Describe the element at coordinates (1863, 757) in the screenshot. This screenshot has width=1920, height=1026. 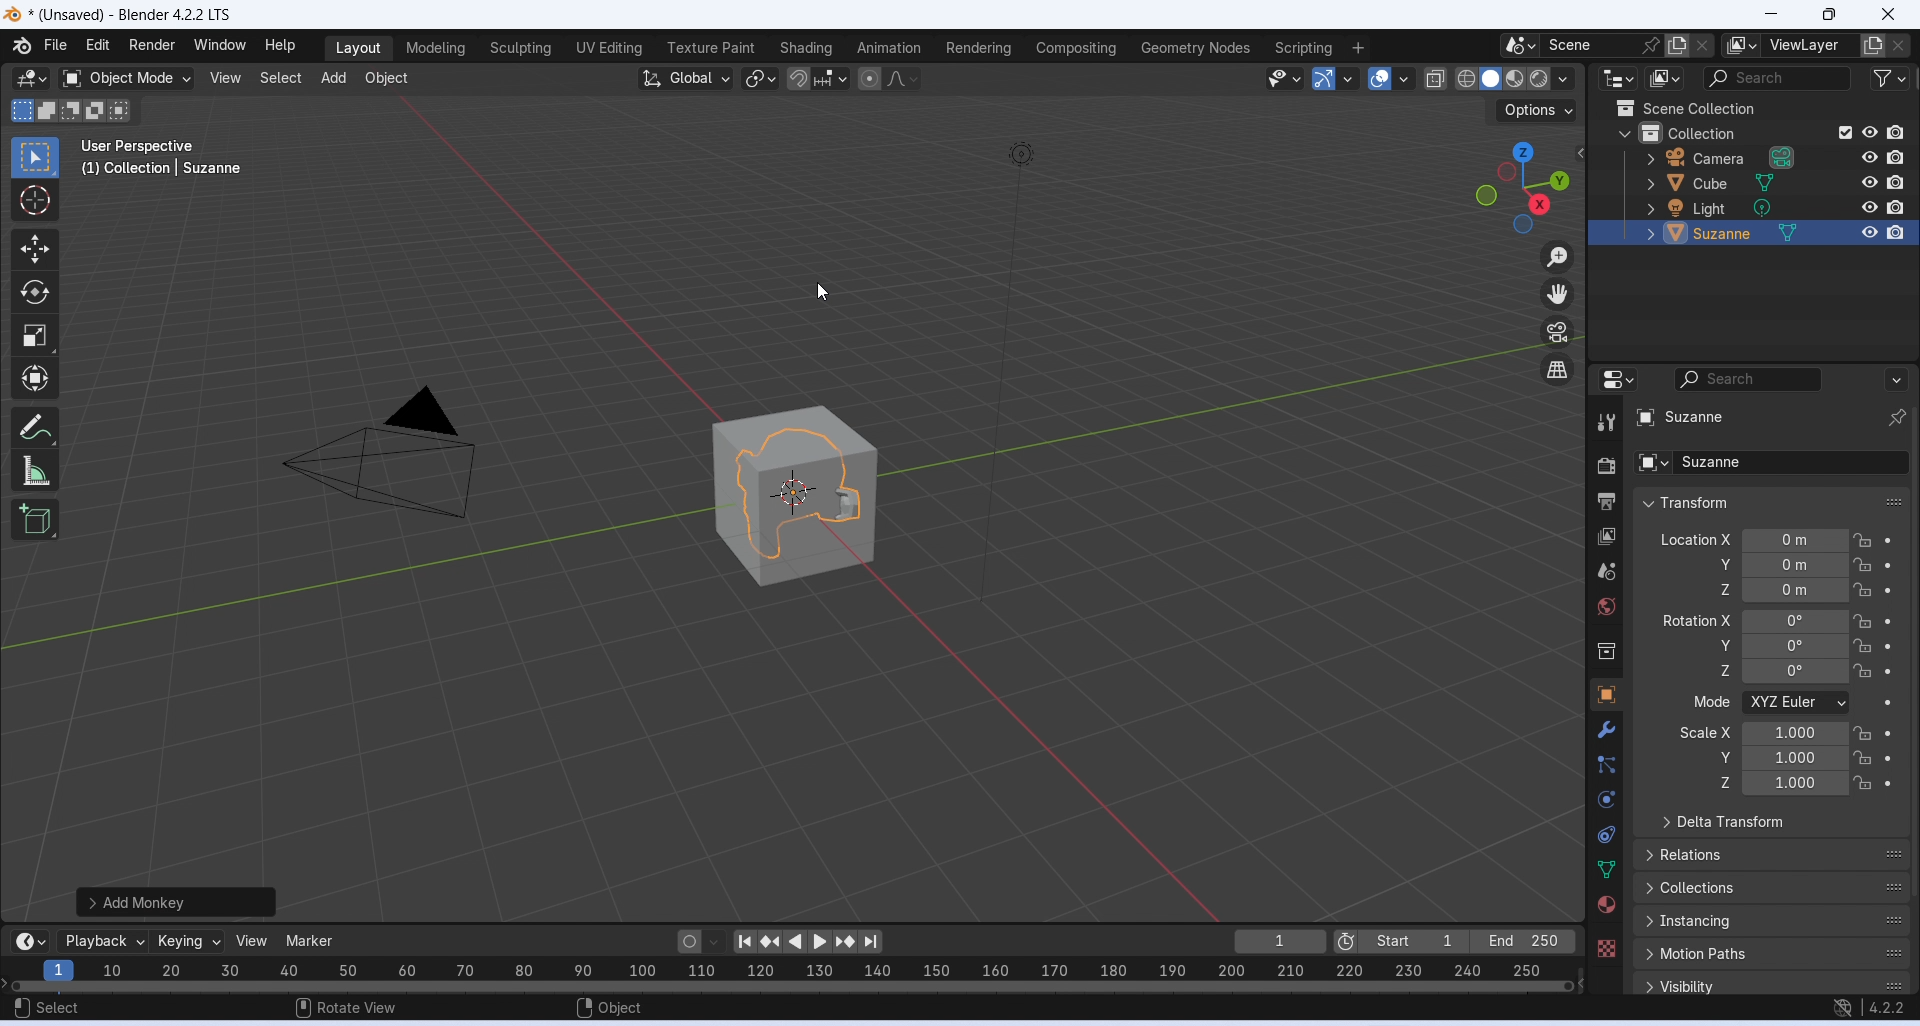
I see `lock location` at that location.